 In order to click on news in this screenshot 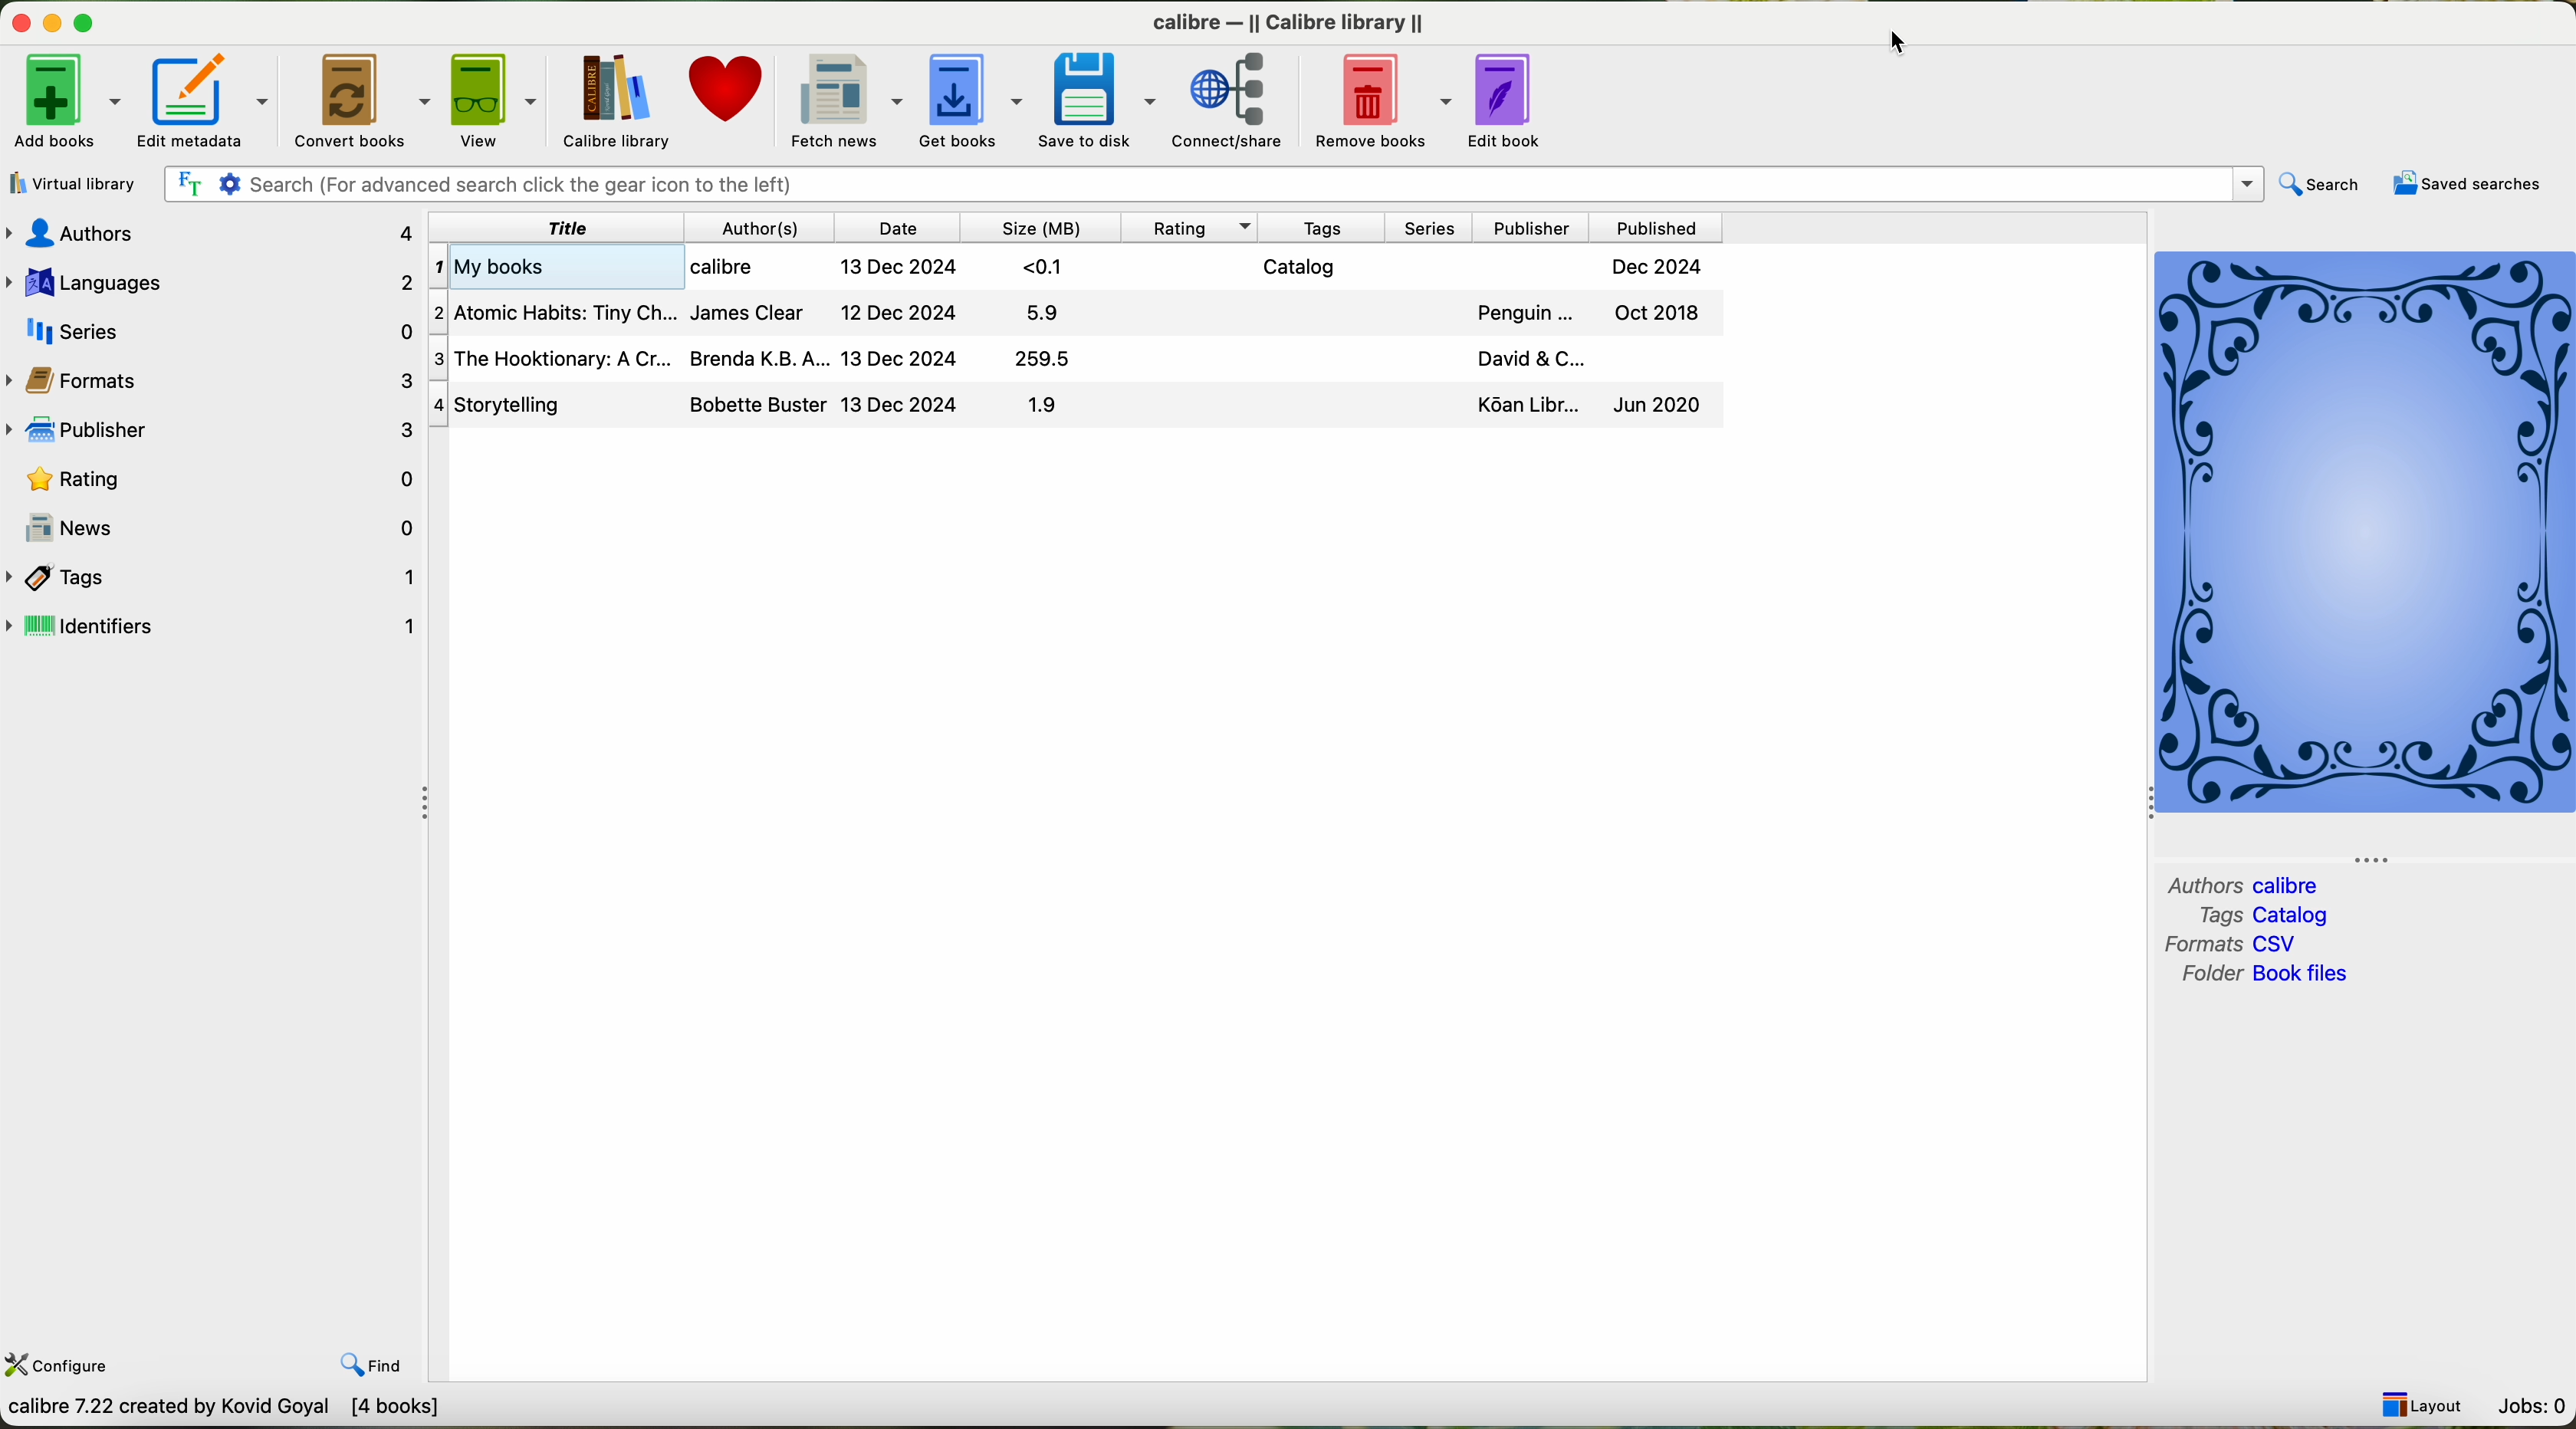, I will do `click(212, 526)`.